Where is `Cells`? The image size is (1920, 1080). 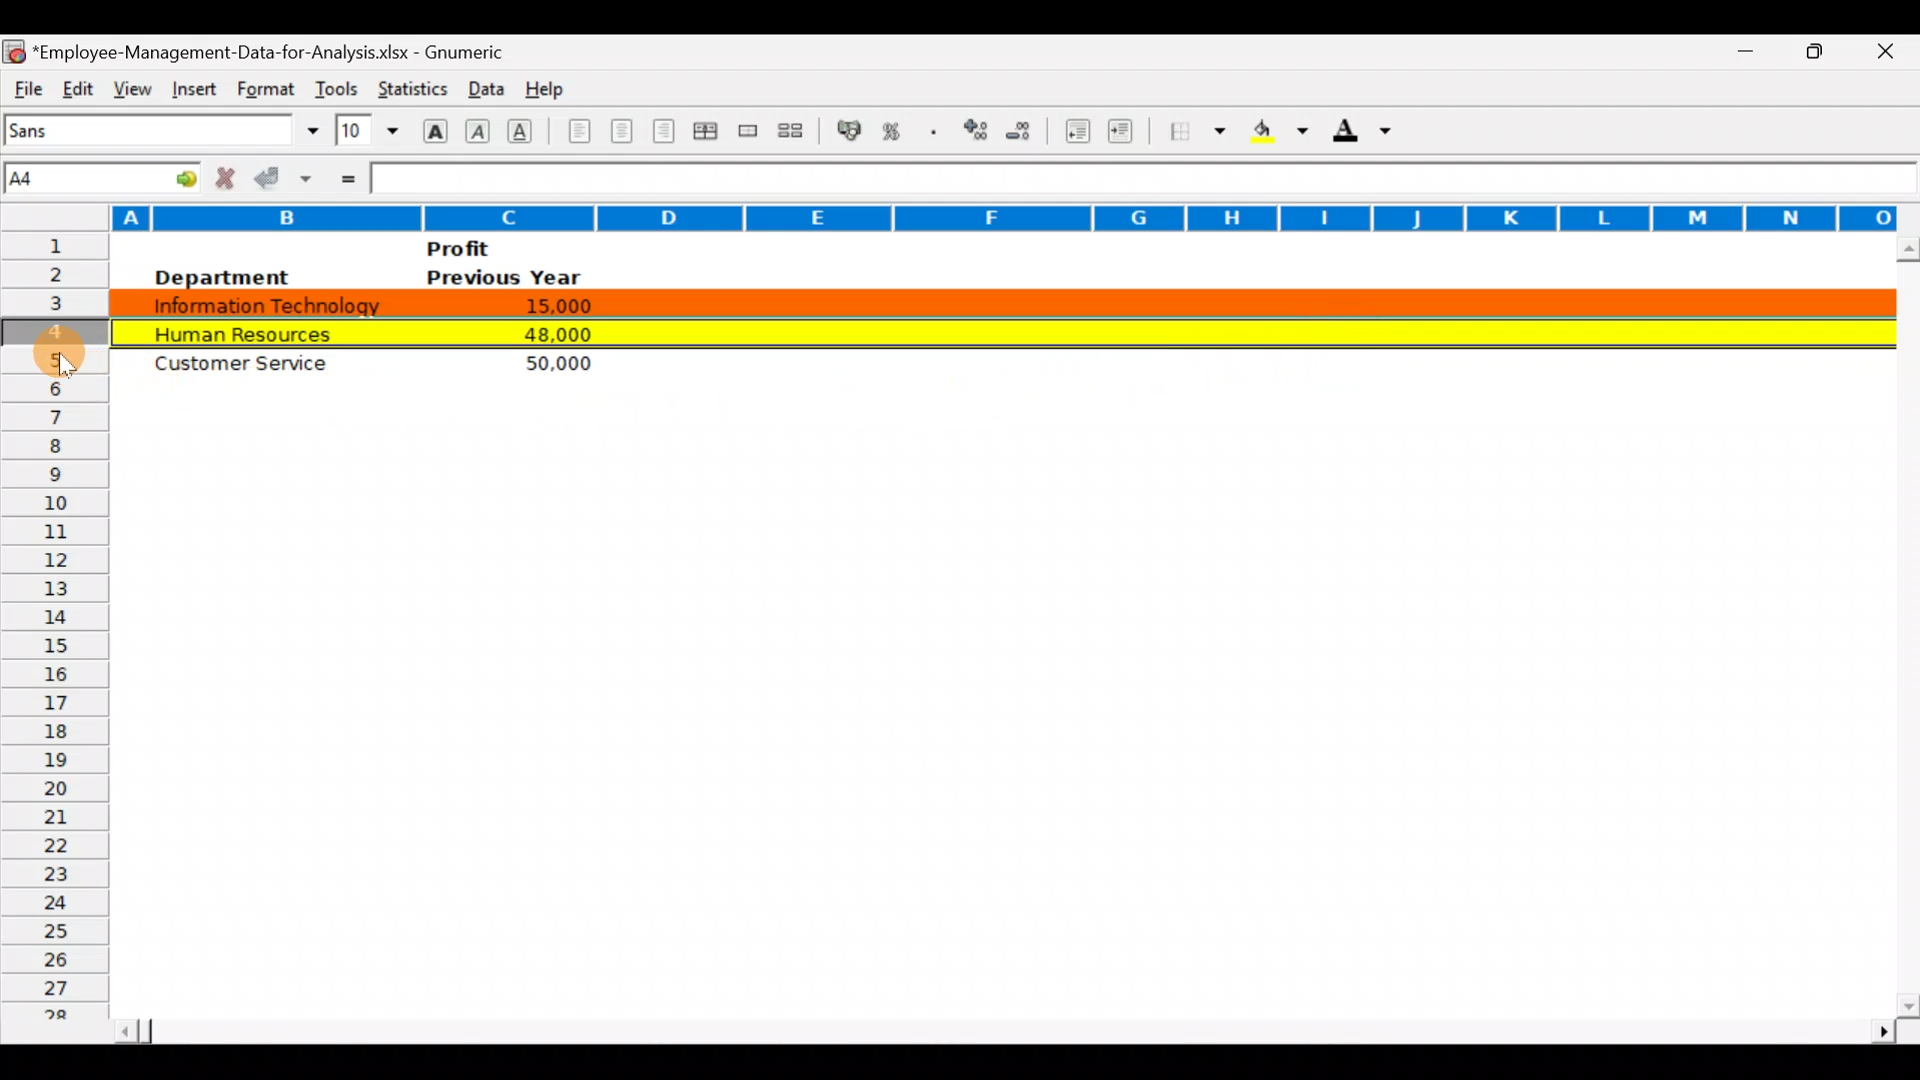
Cells is located at coordinates (985, 744).